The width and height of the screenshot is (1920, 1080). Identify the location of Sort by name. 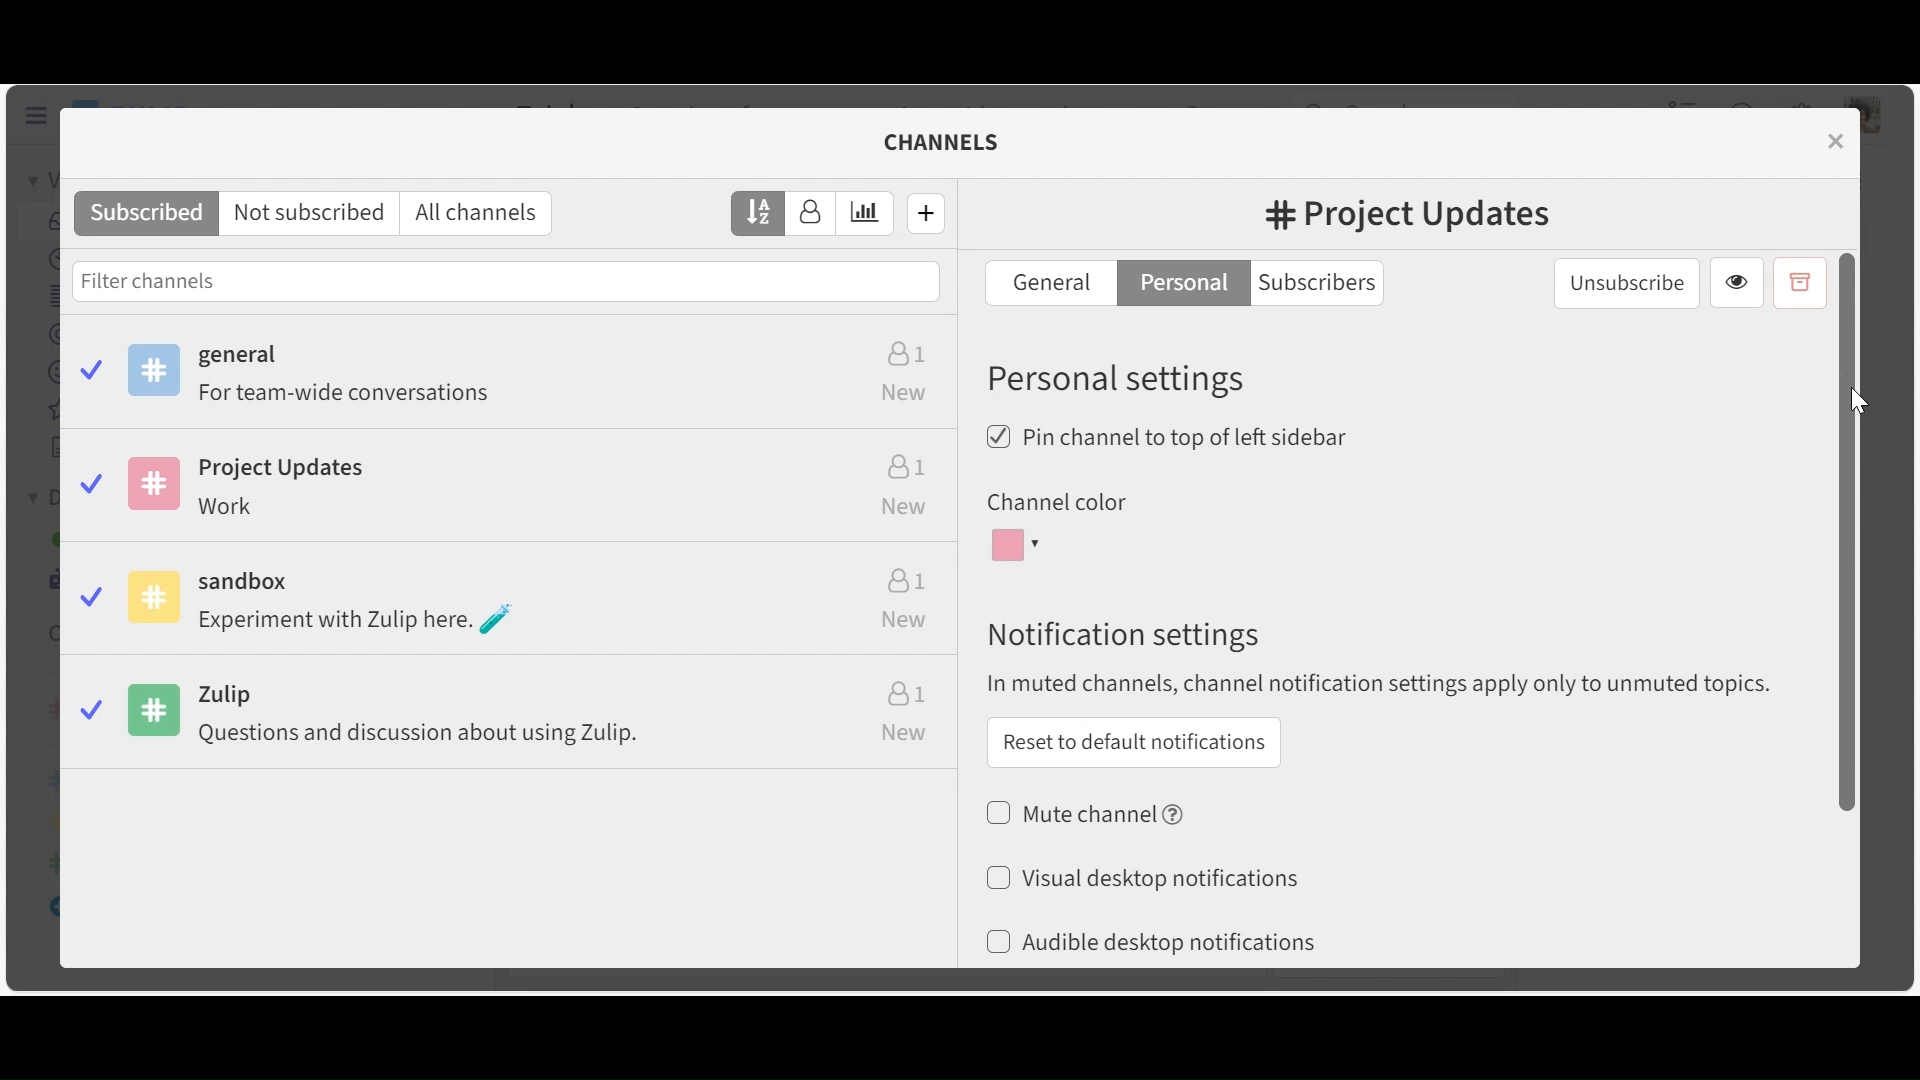
(759, 212).